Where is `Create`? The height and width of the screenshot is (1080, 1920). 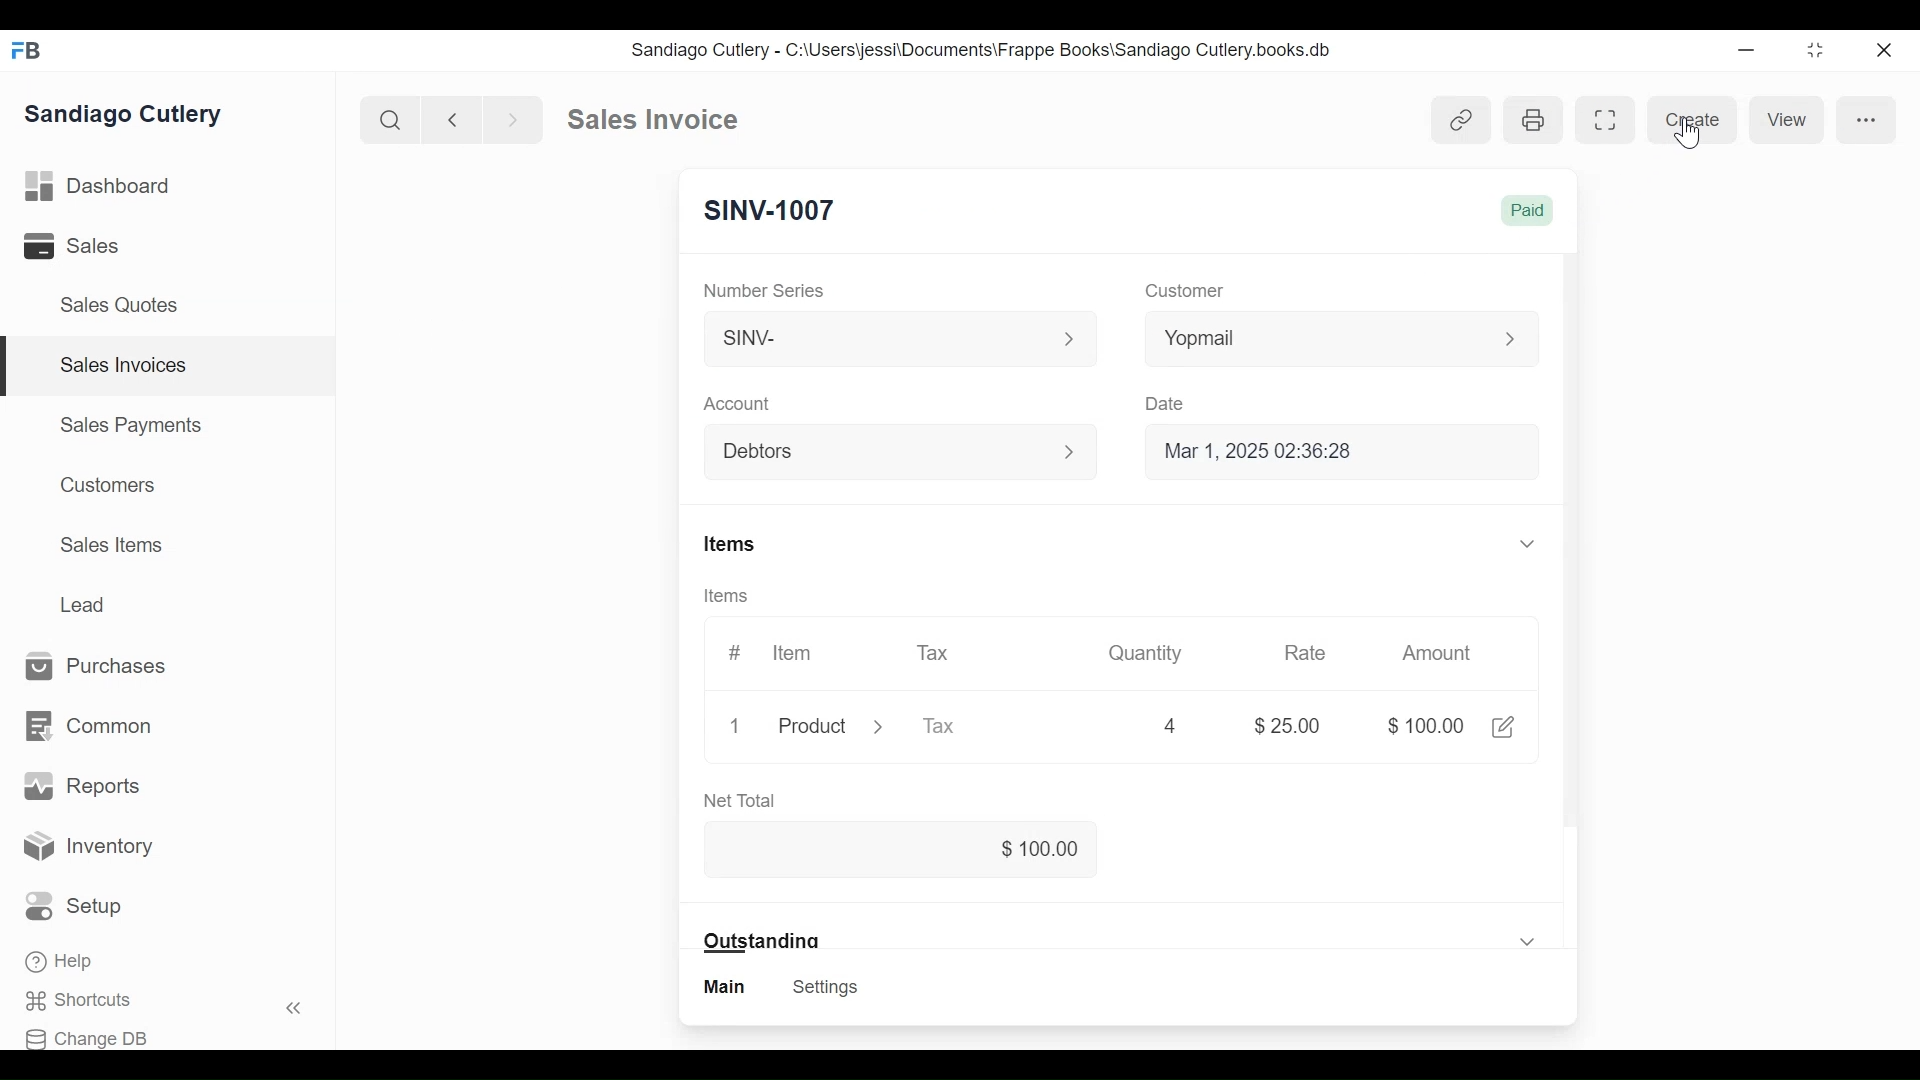 Create is located at coordinates (1694, 118).